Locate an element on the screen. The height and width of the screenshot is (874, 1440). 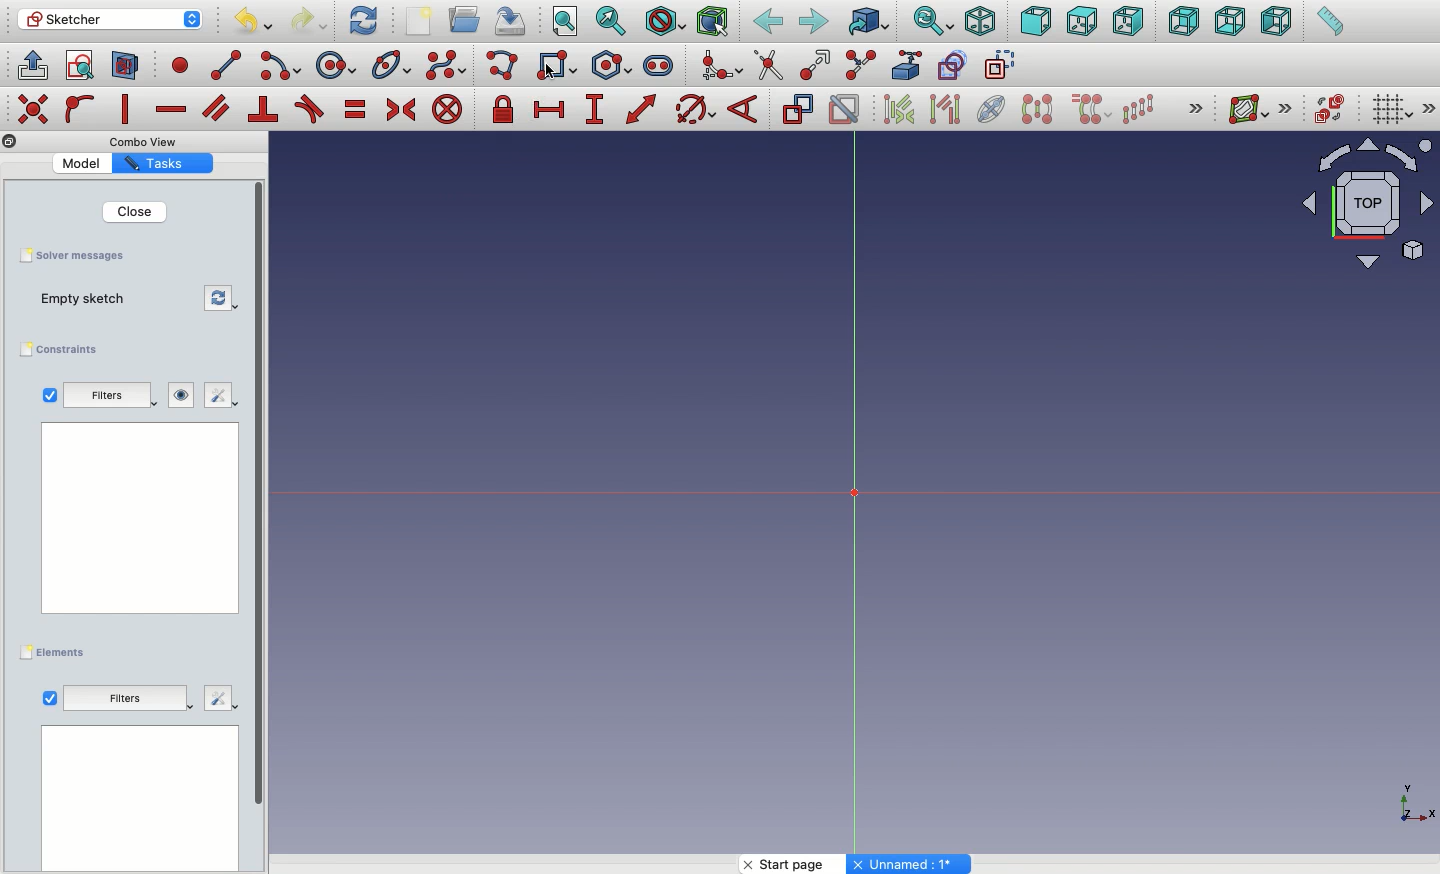
Clone is located at coordinates (1089, 110).